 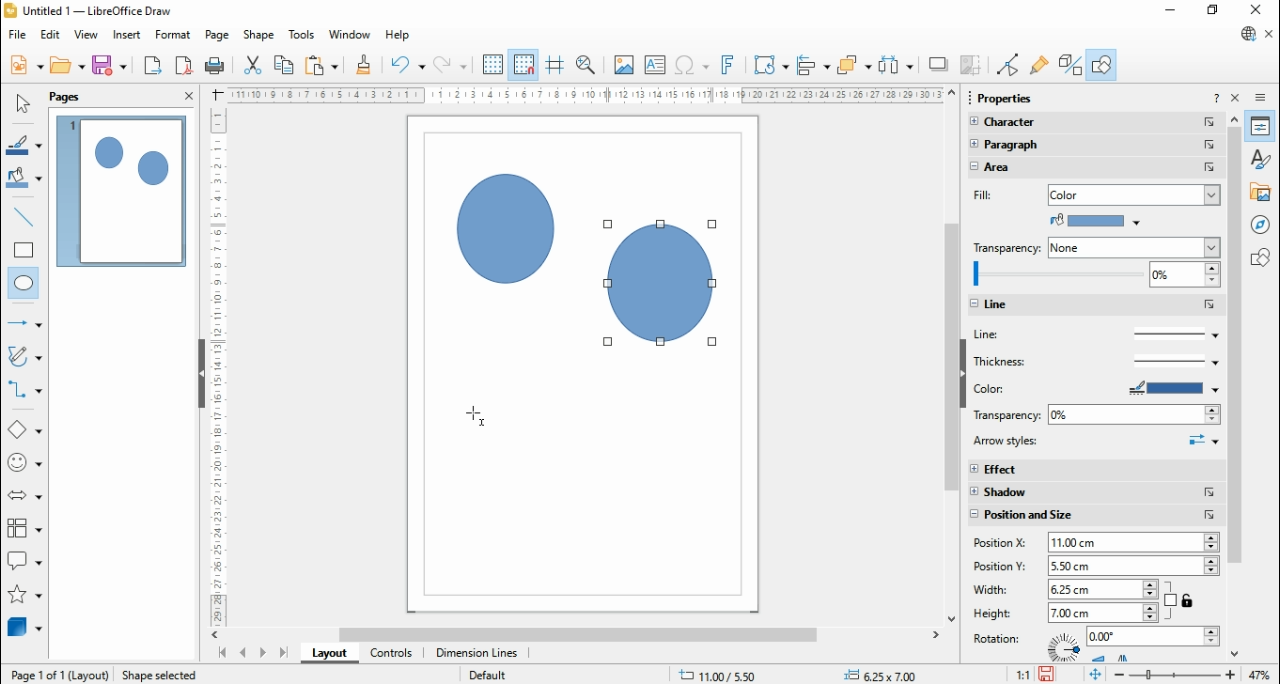 I want to click on transformations, so click(x=769, y=66).